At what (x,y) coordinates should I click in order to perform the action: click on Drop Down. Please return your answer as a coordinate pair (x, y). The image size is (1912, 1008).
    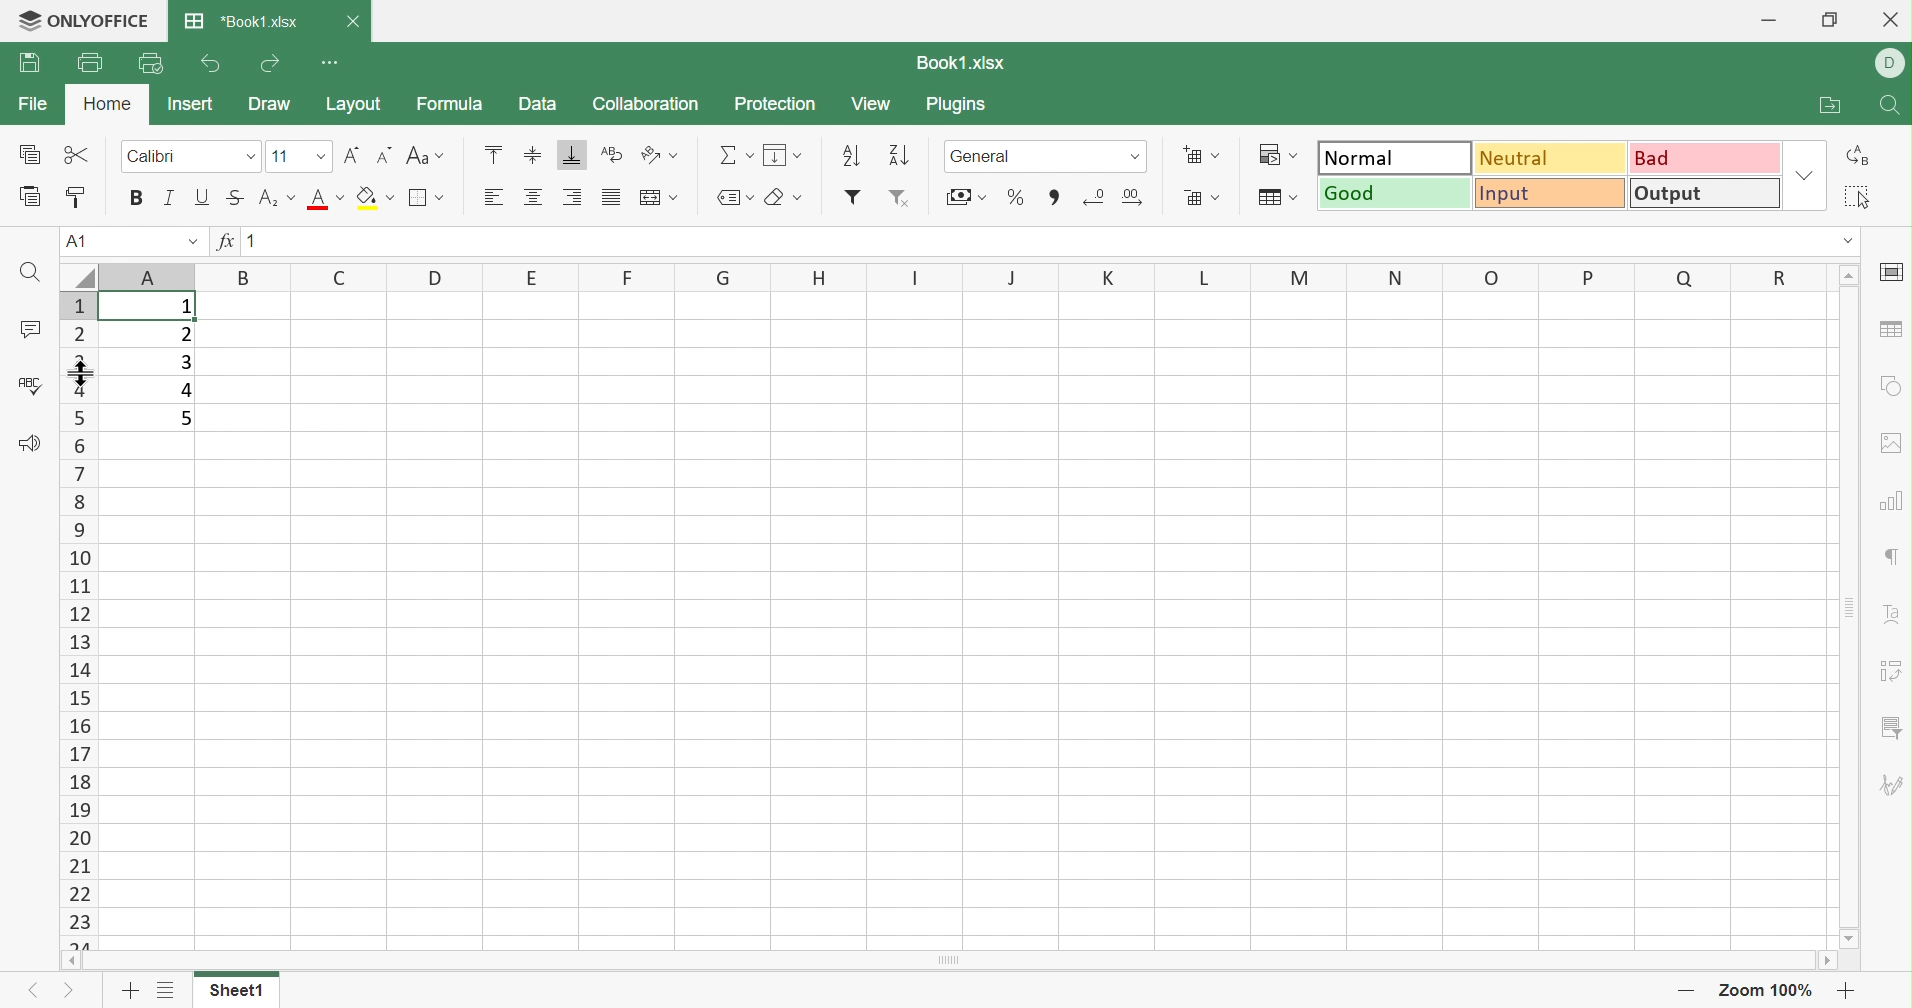
    Looking at the image, I should click on (1294, 196).